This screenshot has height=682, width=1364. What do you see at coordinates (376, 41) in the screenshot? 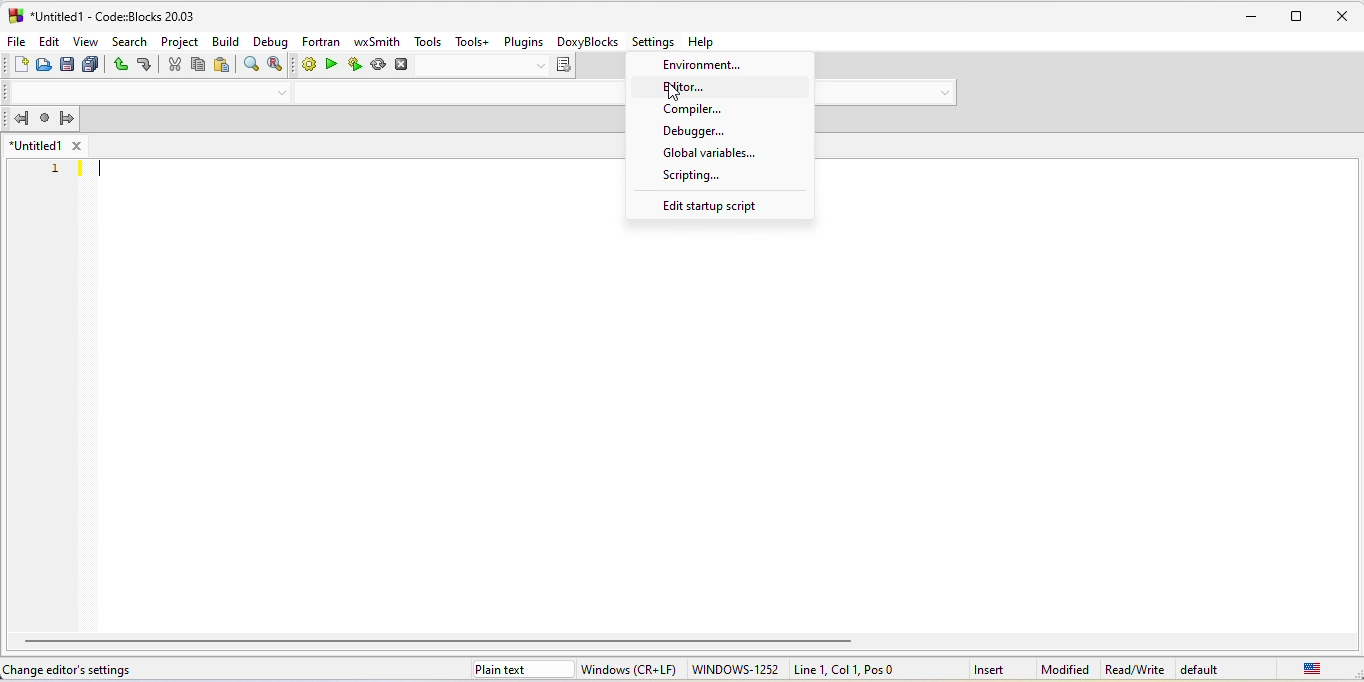
I see `wxsmith` at bounding box center [376, 41].